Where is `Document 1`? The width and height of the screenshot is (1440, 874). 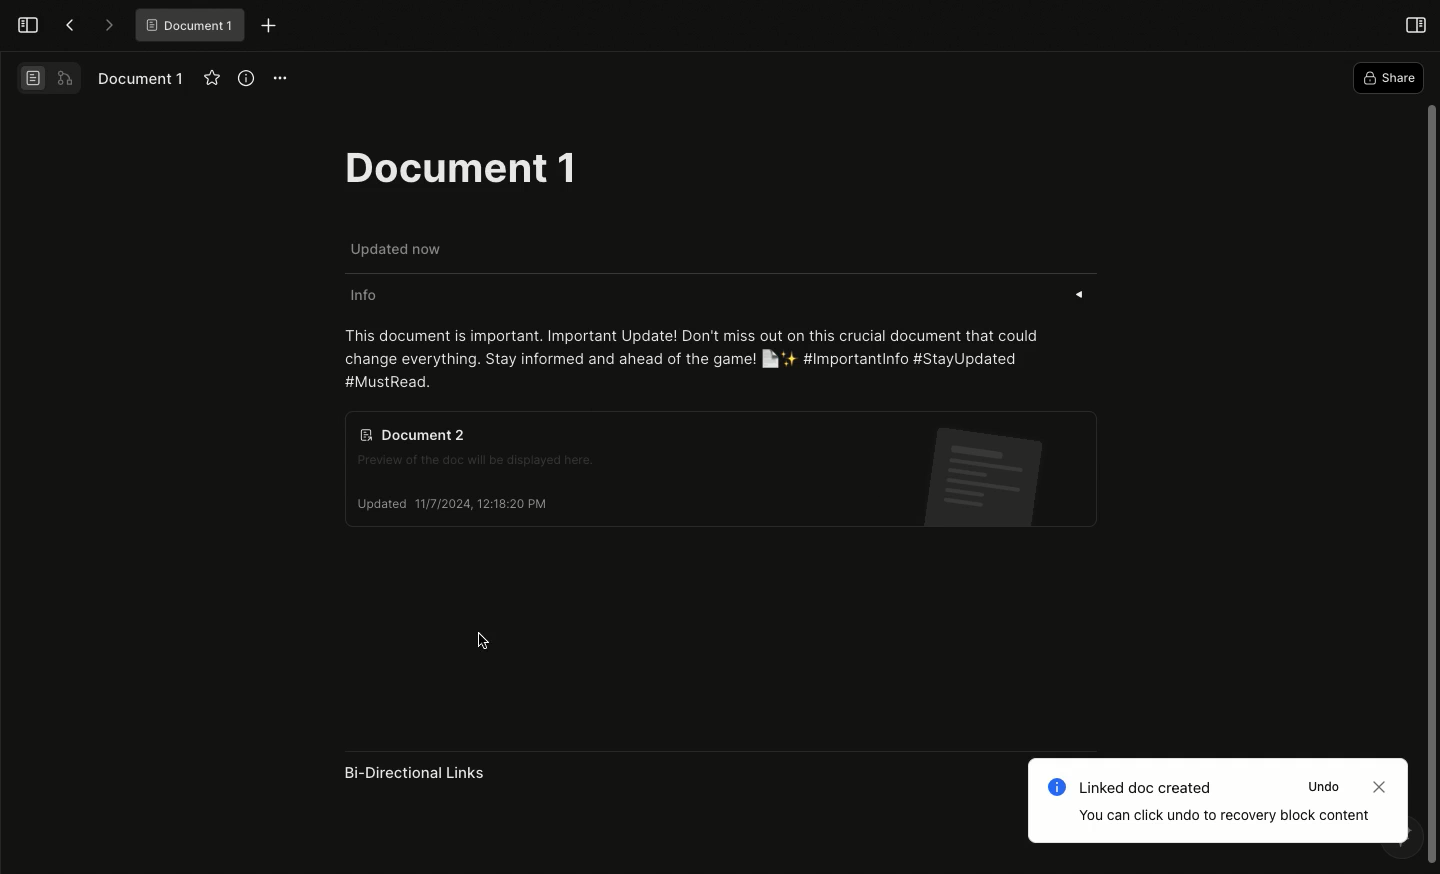 Document 1 is located at coordinates (458, 166).